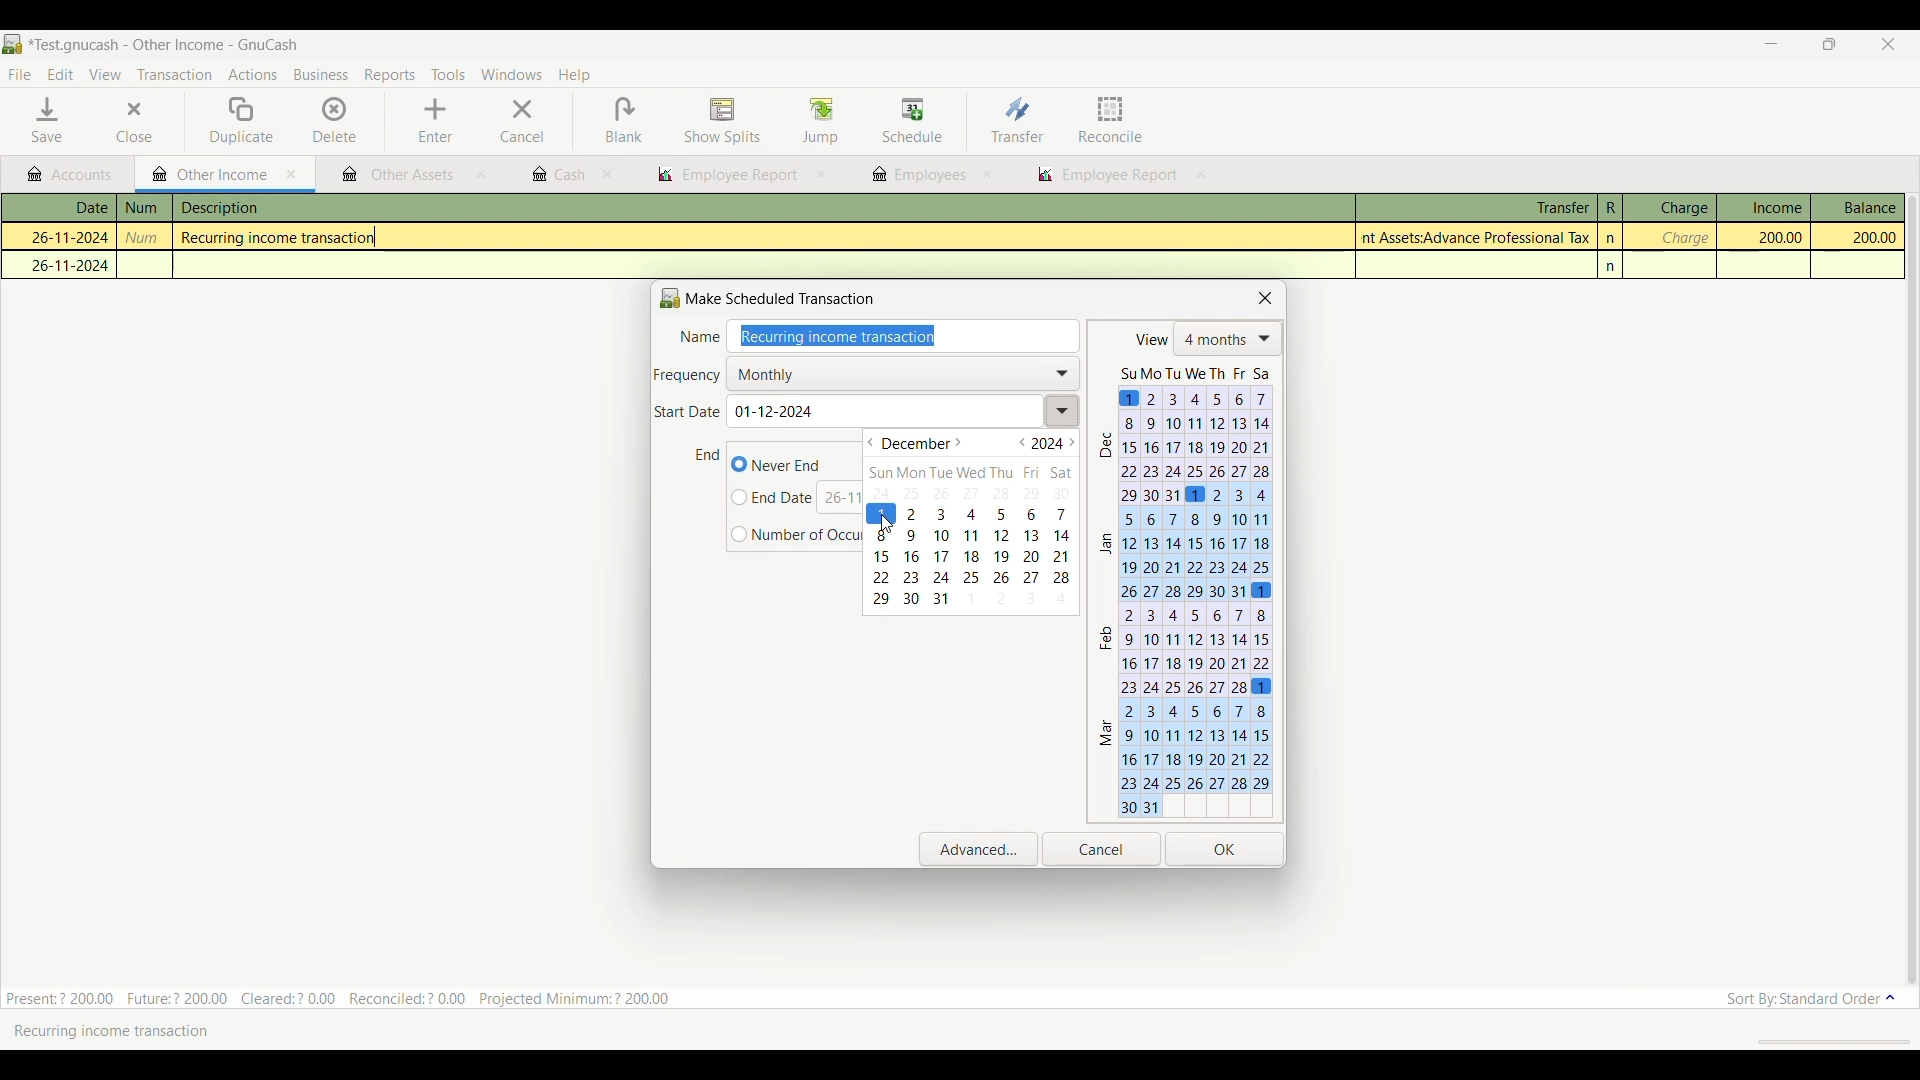 The image size is (1920, 1080). What do you see at coordinates (19, 75) in the screenshot?
I see `File menu` at bounding box center [19, 75].